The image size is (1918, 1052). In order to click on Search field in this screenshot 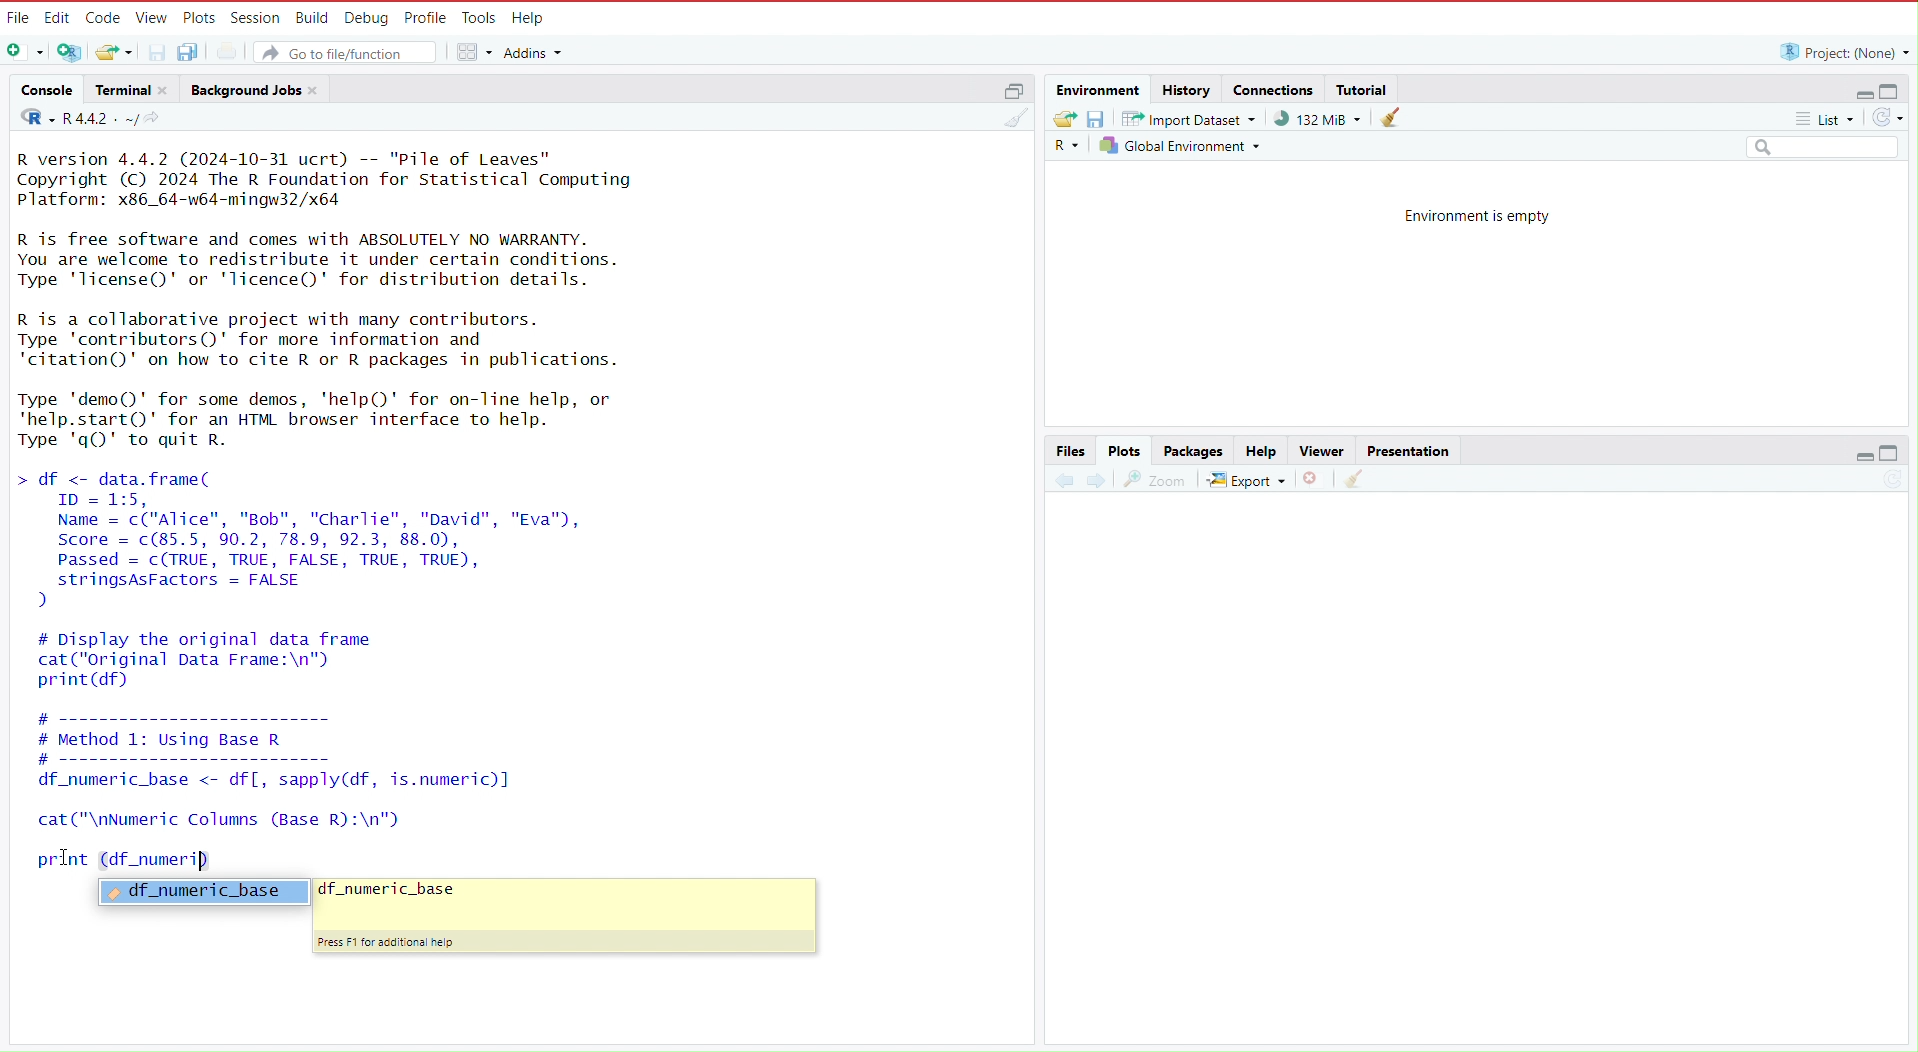, I will do `click(1825, 145)`.